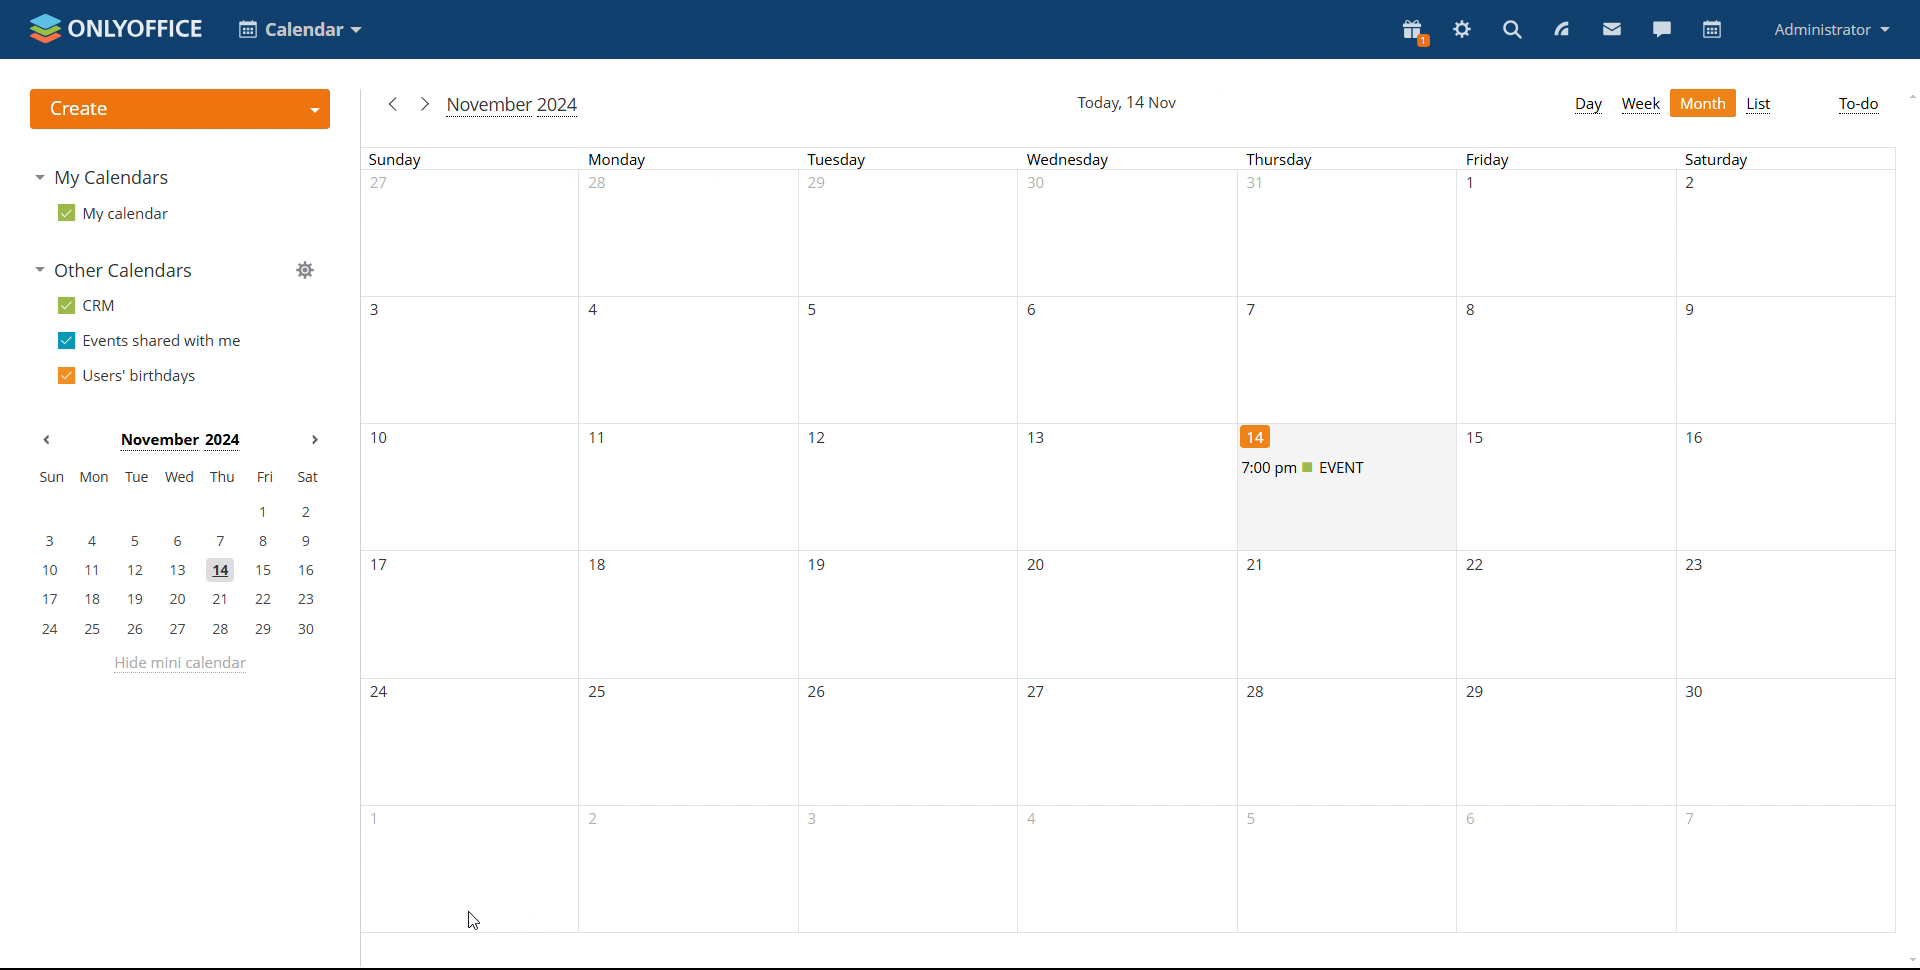 The height and width of the screenshot is (970, 1920). Describe the element at coordinates (1262, 436) in the screenshot. I see `14th ` at that location.